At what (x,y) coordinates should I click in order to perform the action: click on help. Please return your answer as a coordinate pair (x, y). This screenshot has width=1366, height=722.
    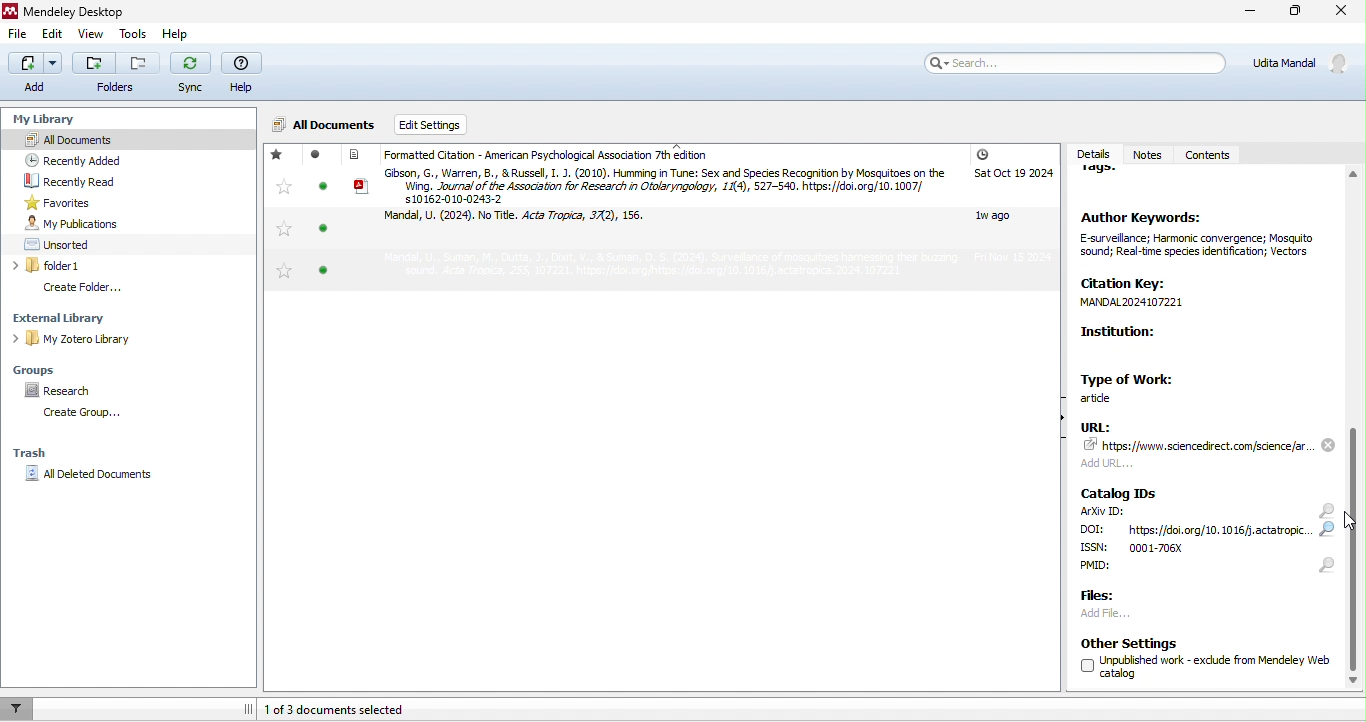
    Looking at the image, I should click on (242, 74).